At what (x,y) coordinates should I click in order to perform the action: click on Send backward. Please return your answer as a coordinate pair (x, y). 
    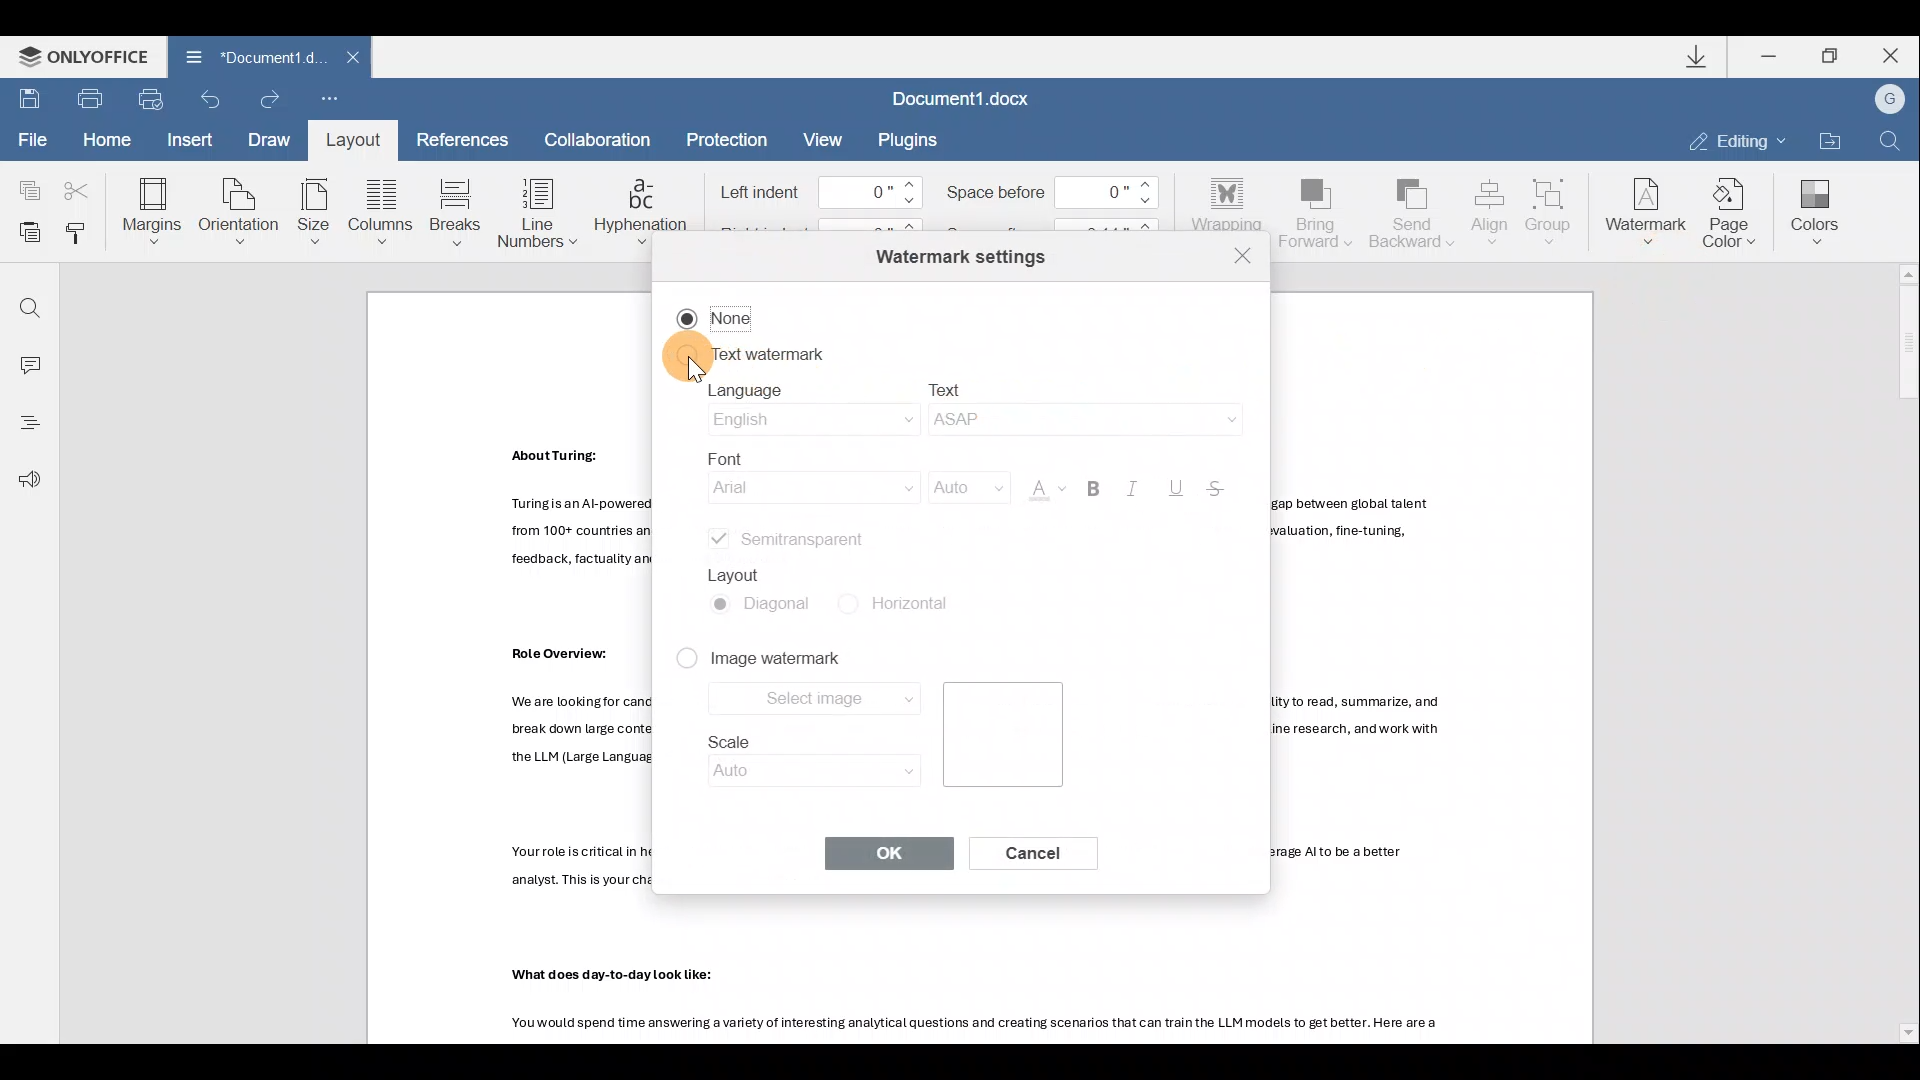
    Looking at the image, I should click on (1414, 211).